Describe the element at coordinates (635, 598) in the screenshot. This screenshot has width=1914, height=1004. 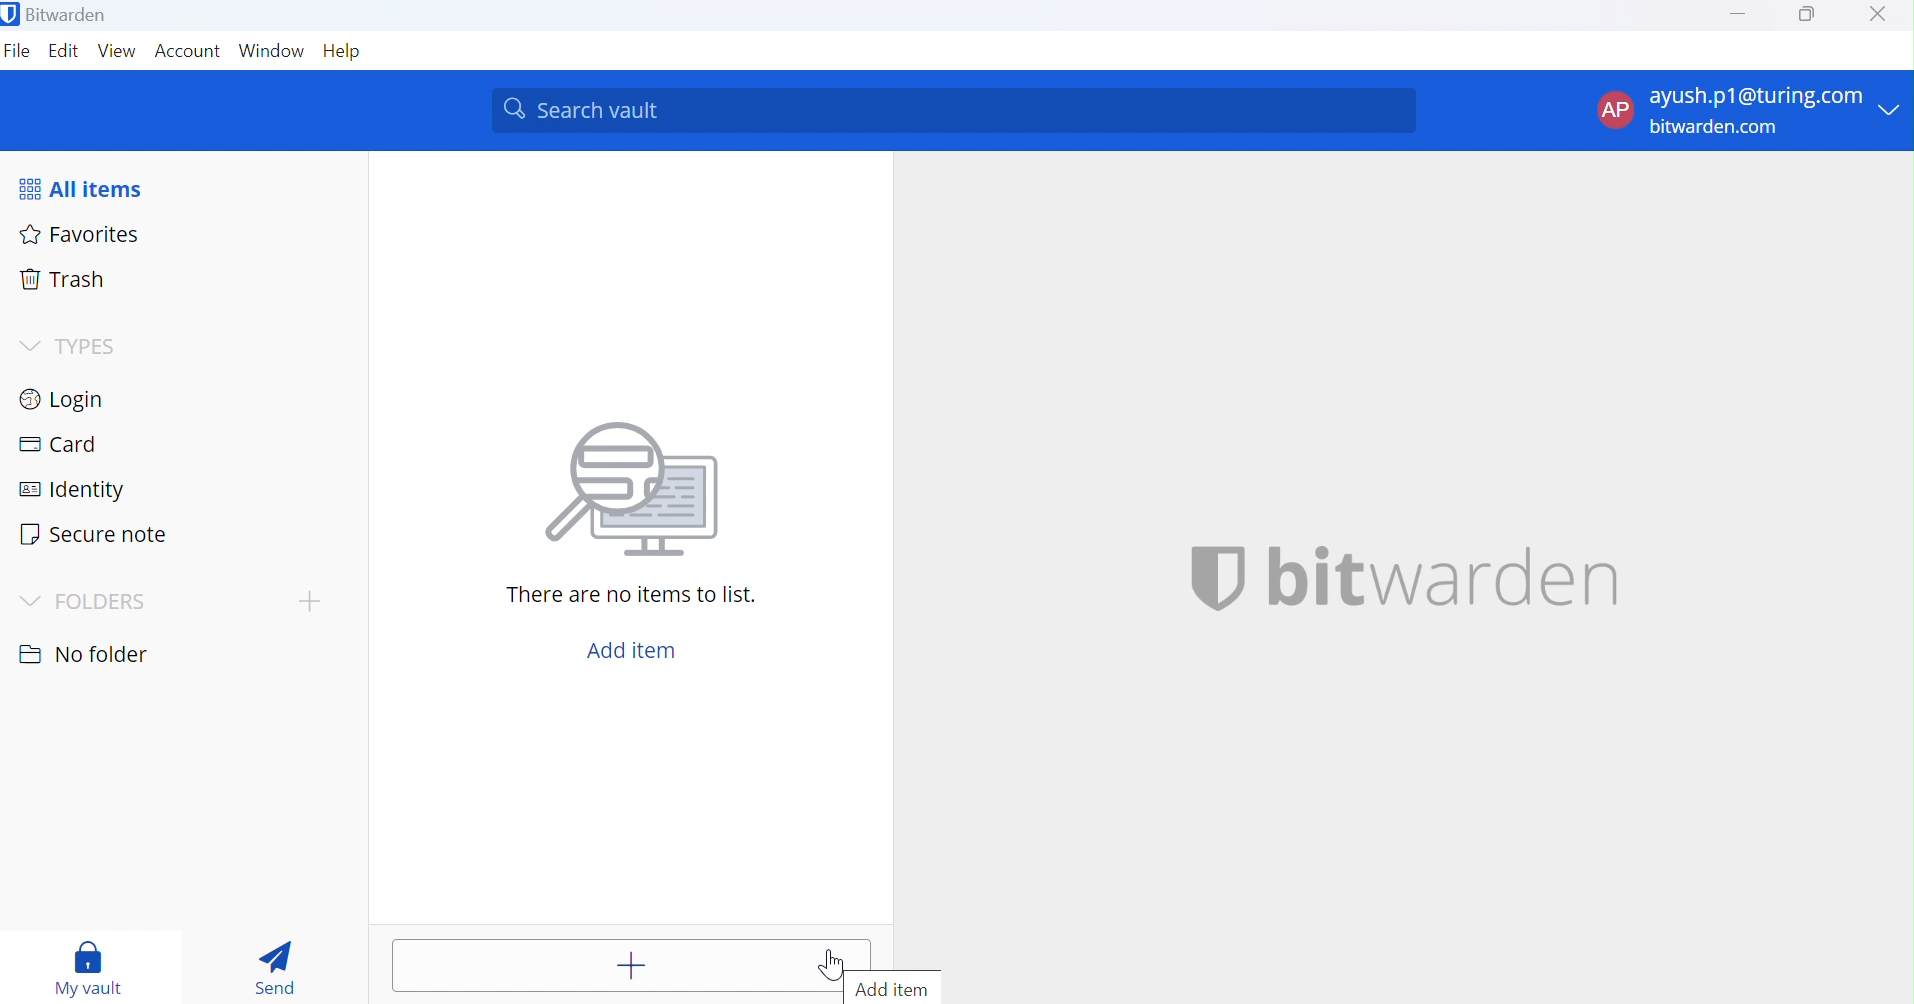
I see `There are no items to list` at that location.